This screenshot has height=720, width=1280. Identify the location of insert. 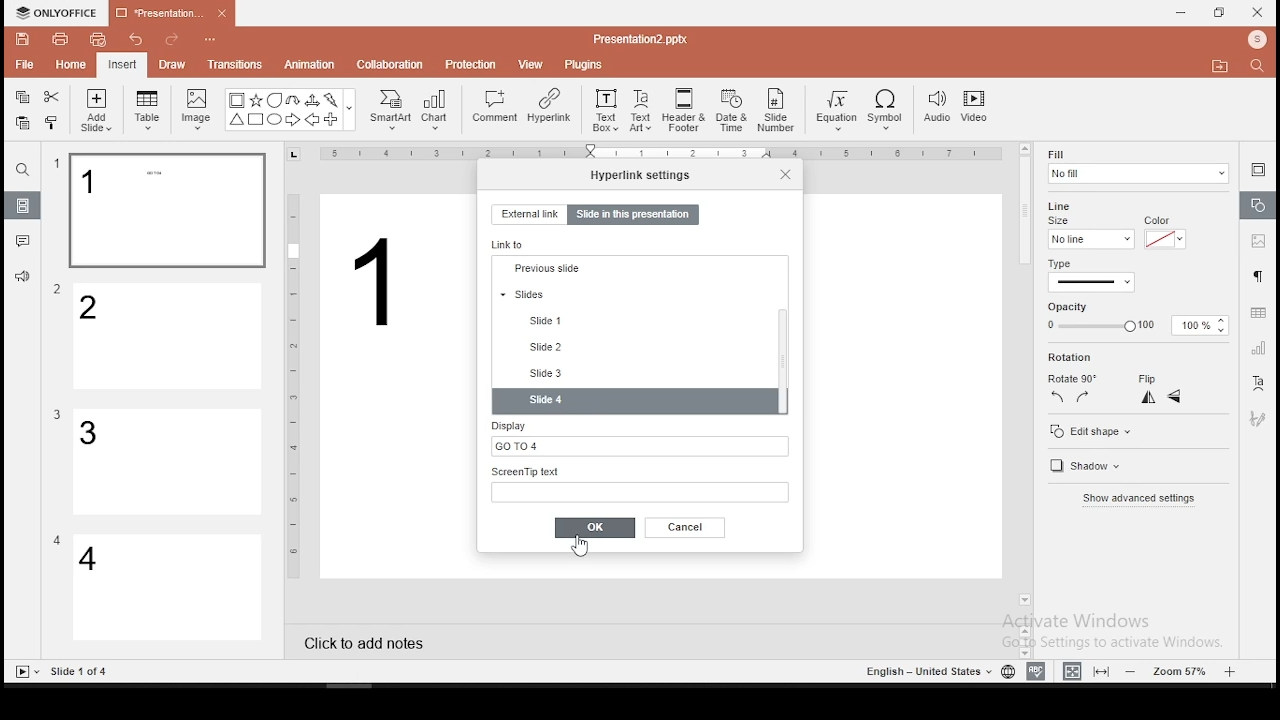
(121, 64).